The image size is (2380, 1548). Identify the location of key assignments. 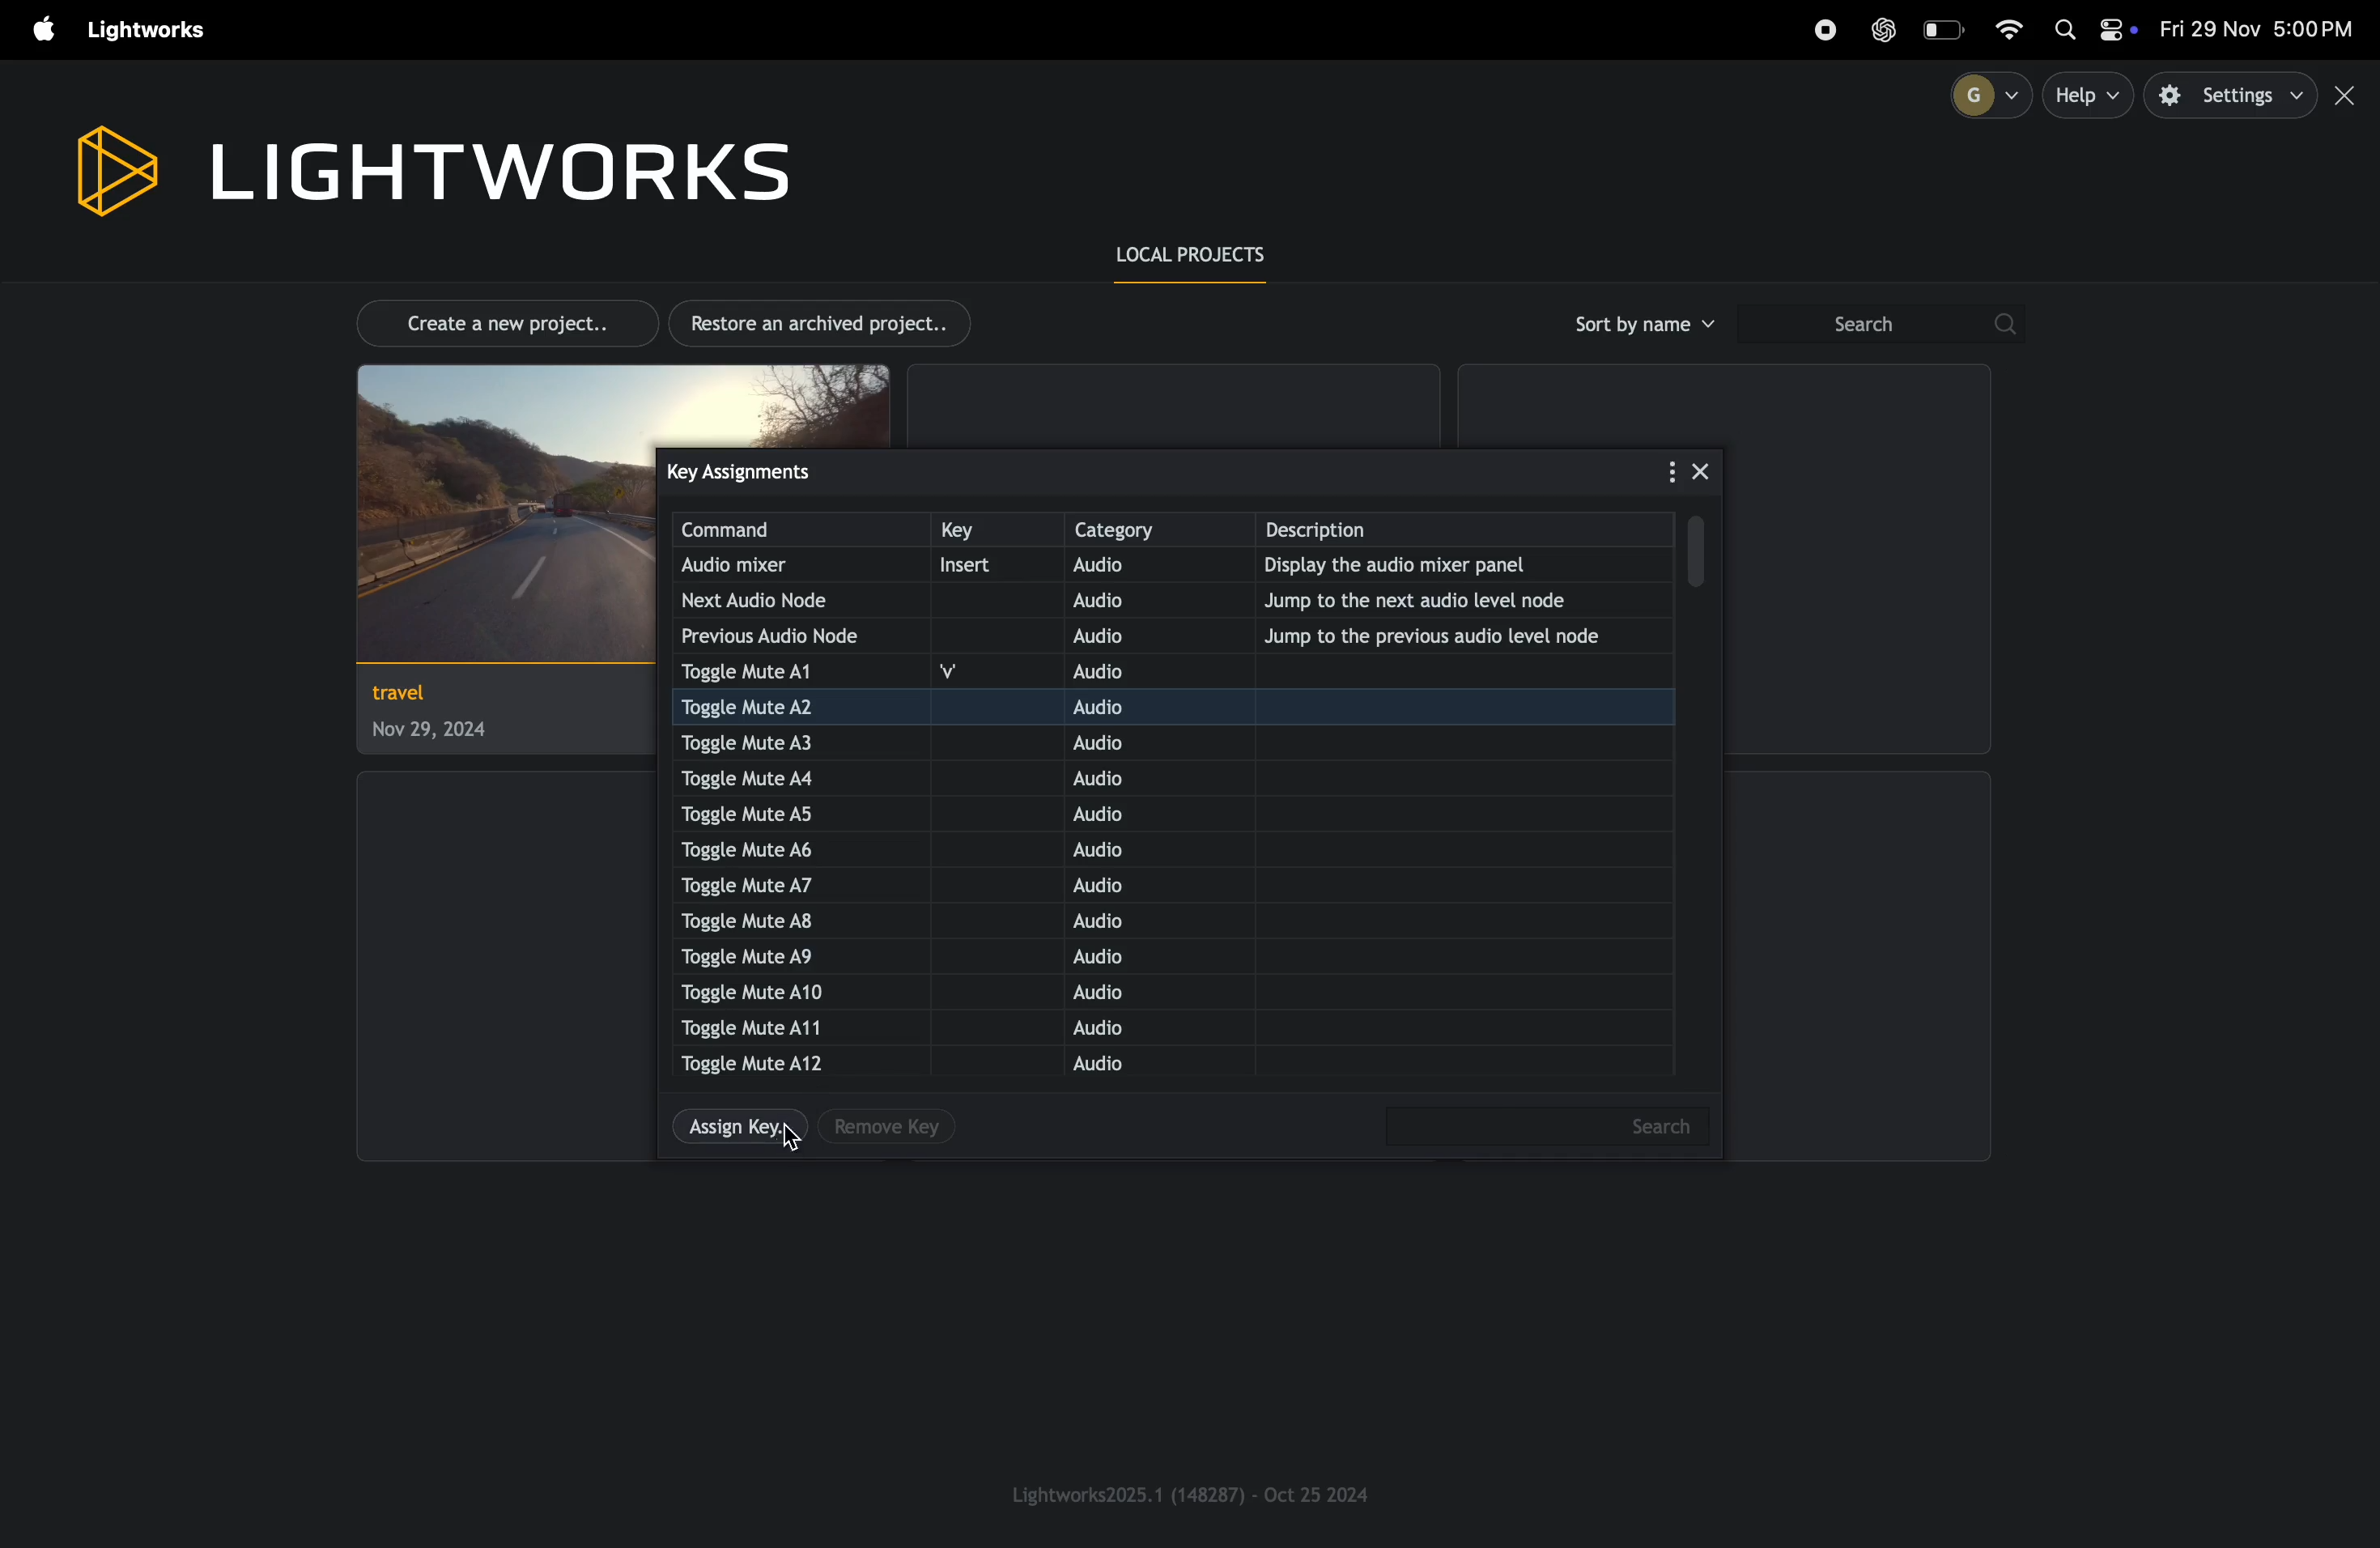
(780, 470).